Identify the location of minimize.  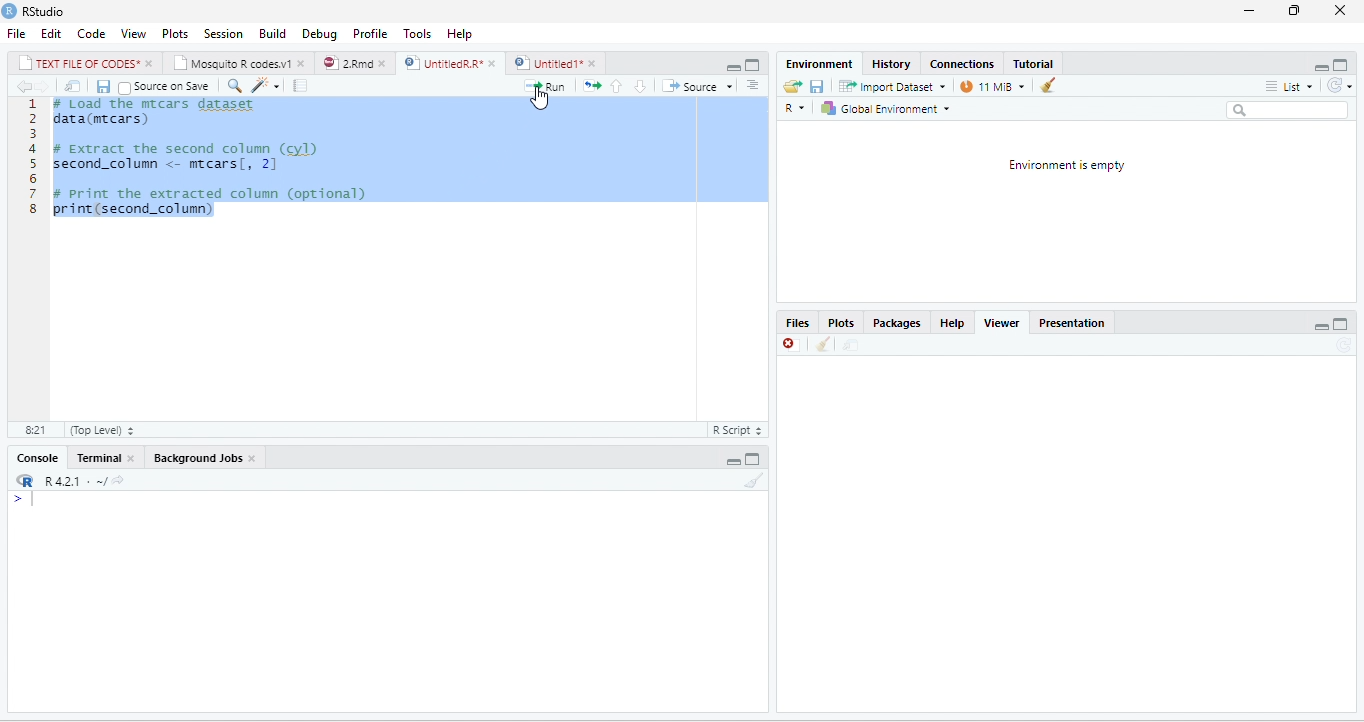
(754, 64).